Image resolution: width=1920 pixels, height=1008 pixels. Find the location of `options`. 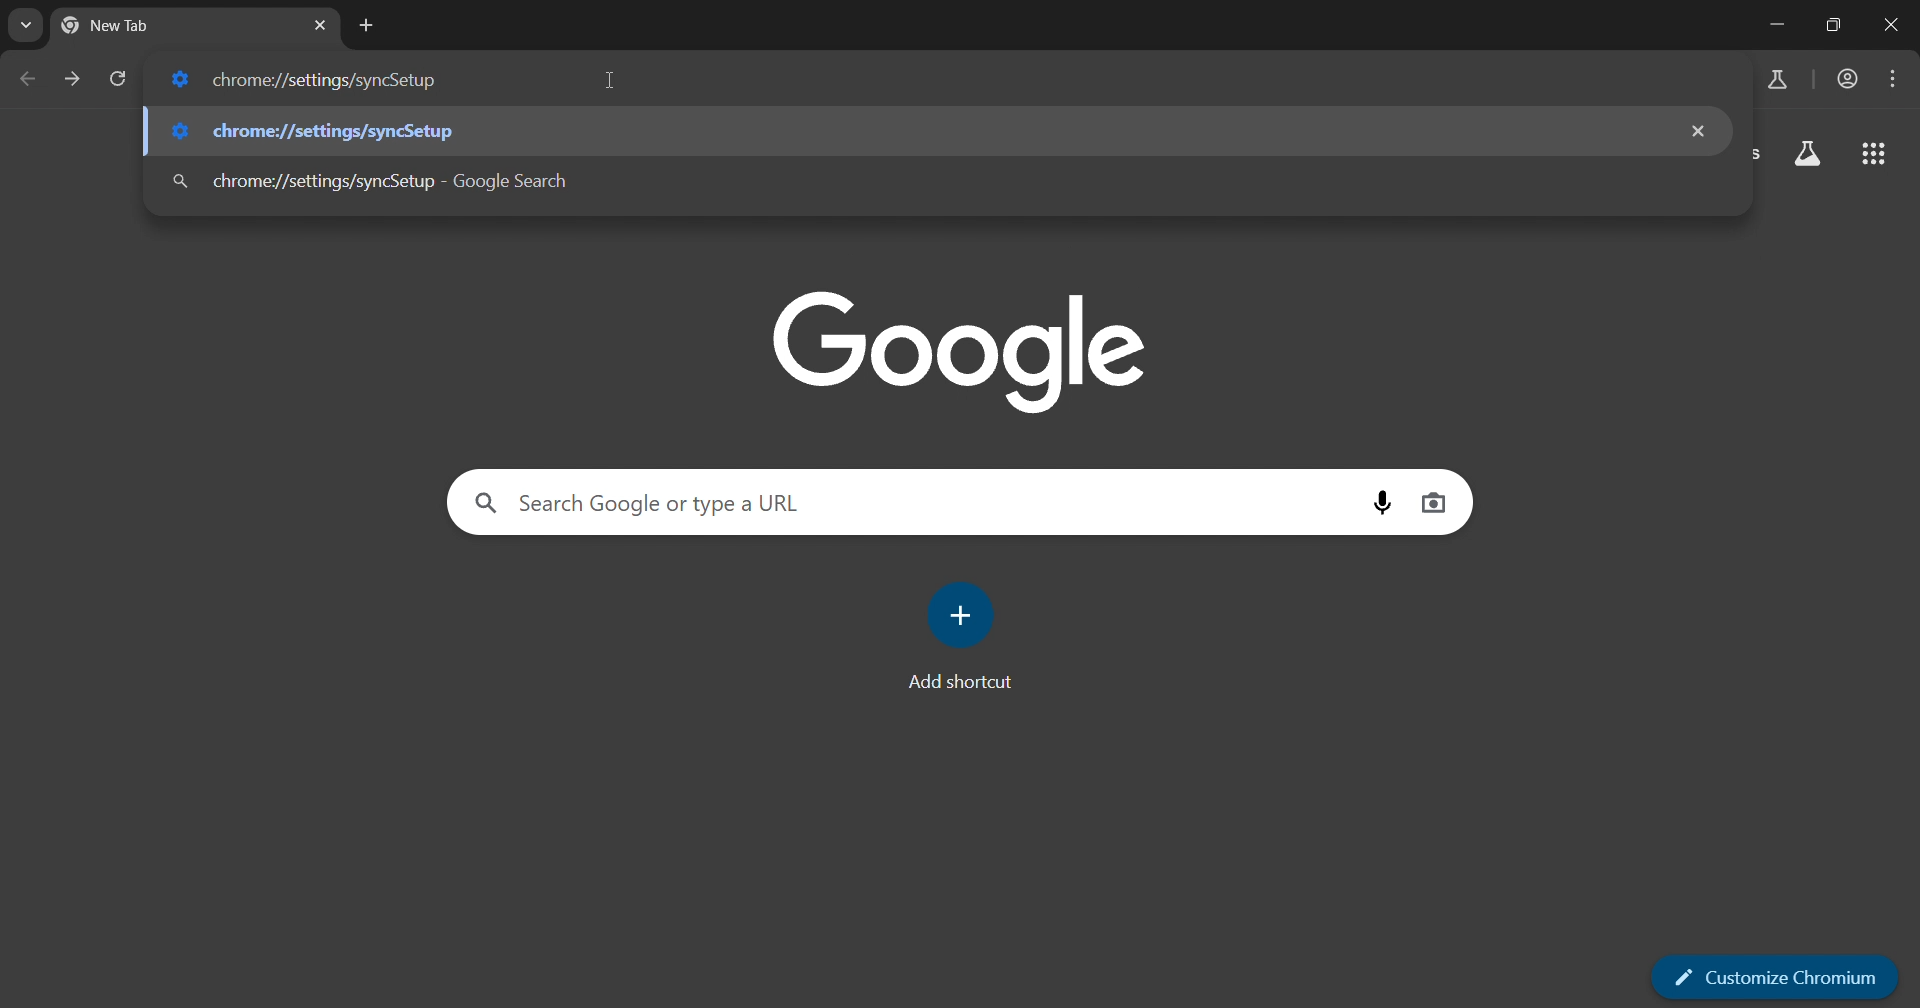

options is located at coordinates (1891, 78).